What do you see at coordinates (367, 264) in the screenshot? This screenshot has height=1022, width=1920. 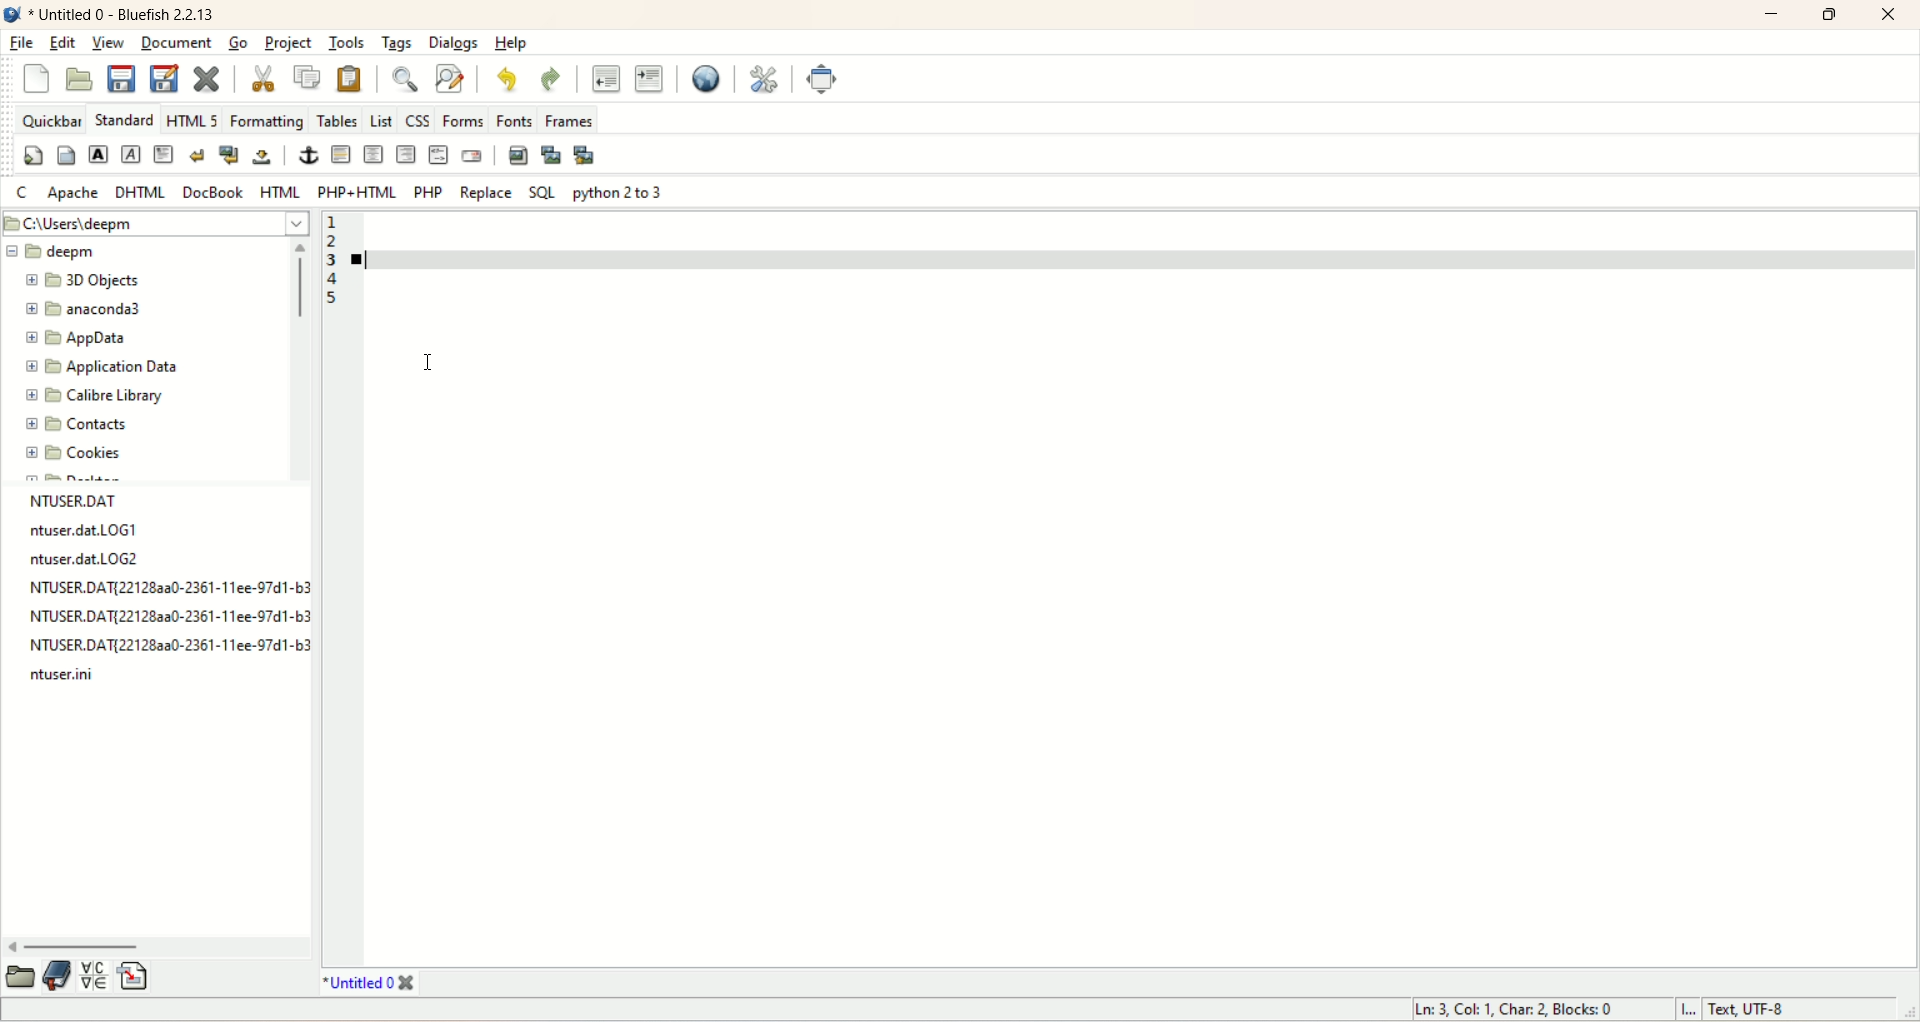 I see `bookmark added` at bounding box center [367, 264].